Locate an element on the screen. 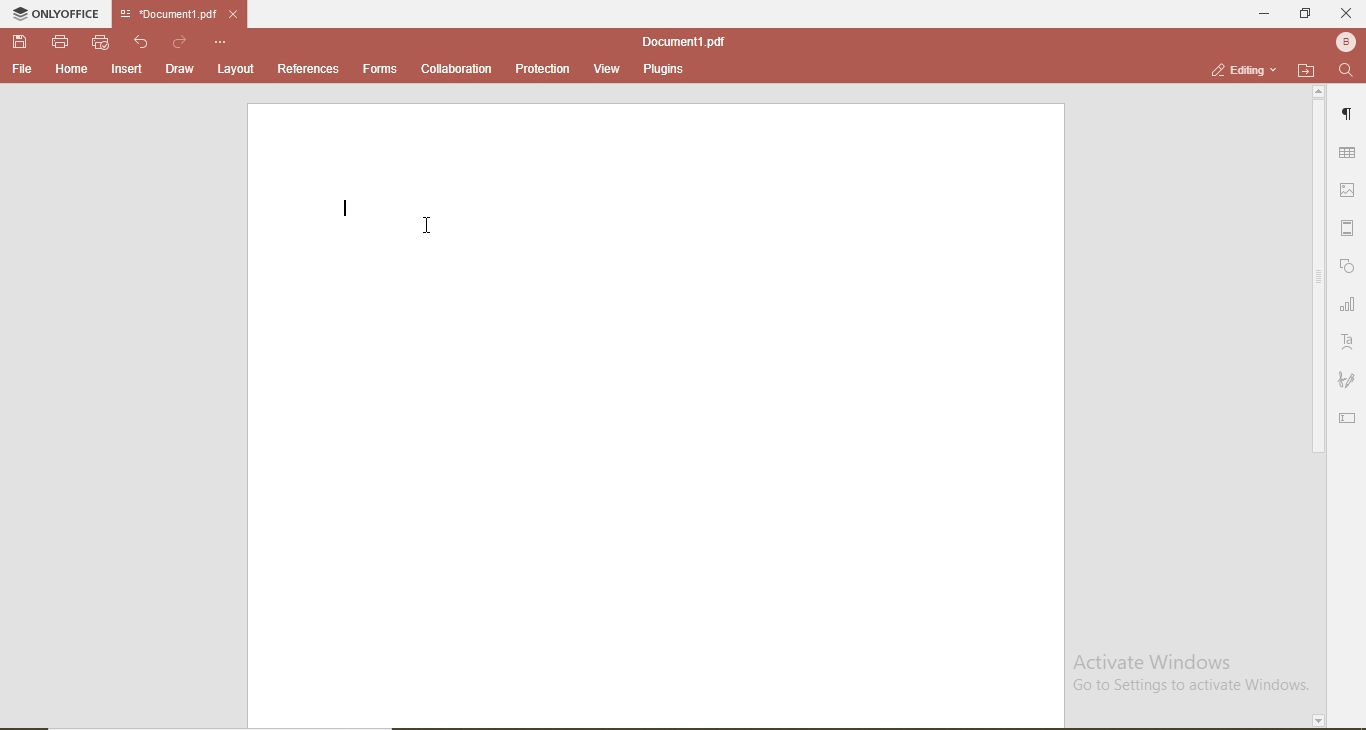  references is located at coordinates (309, 68).